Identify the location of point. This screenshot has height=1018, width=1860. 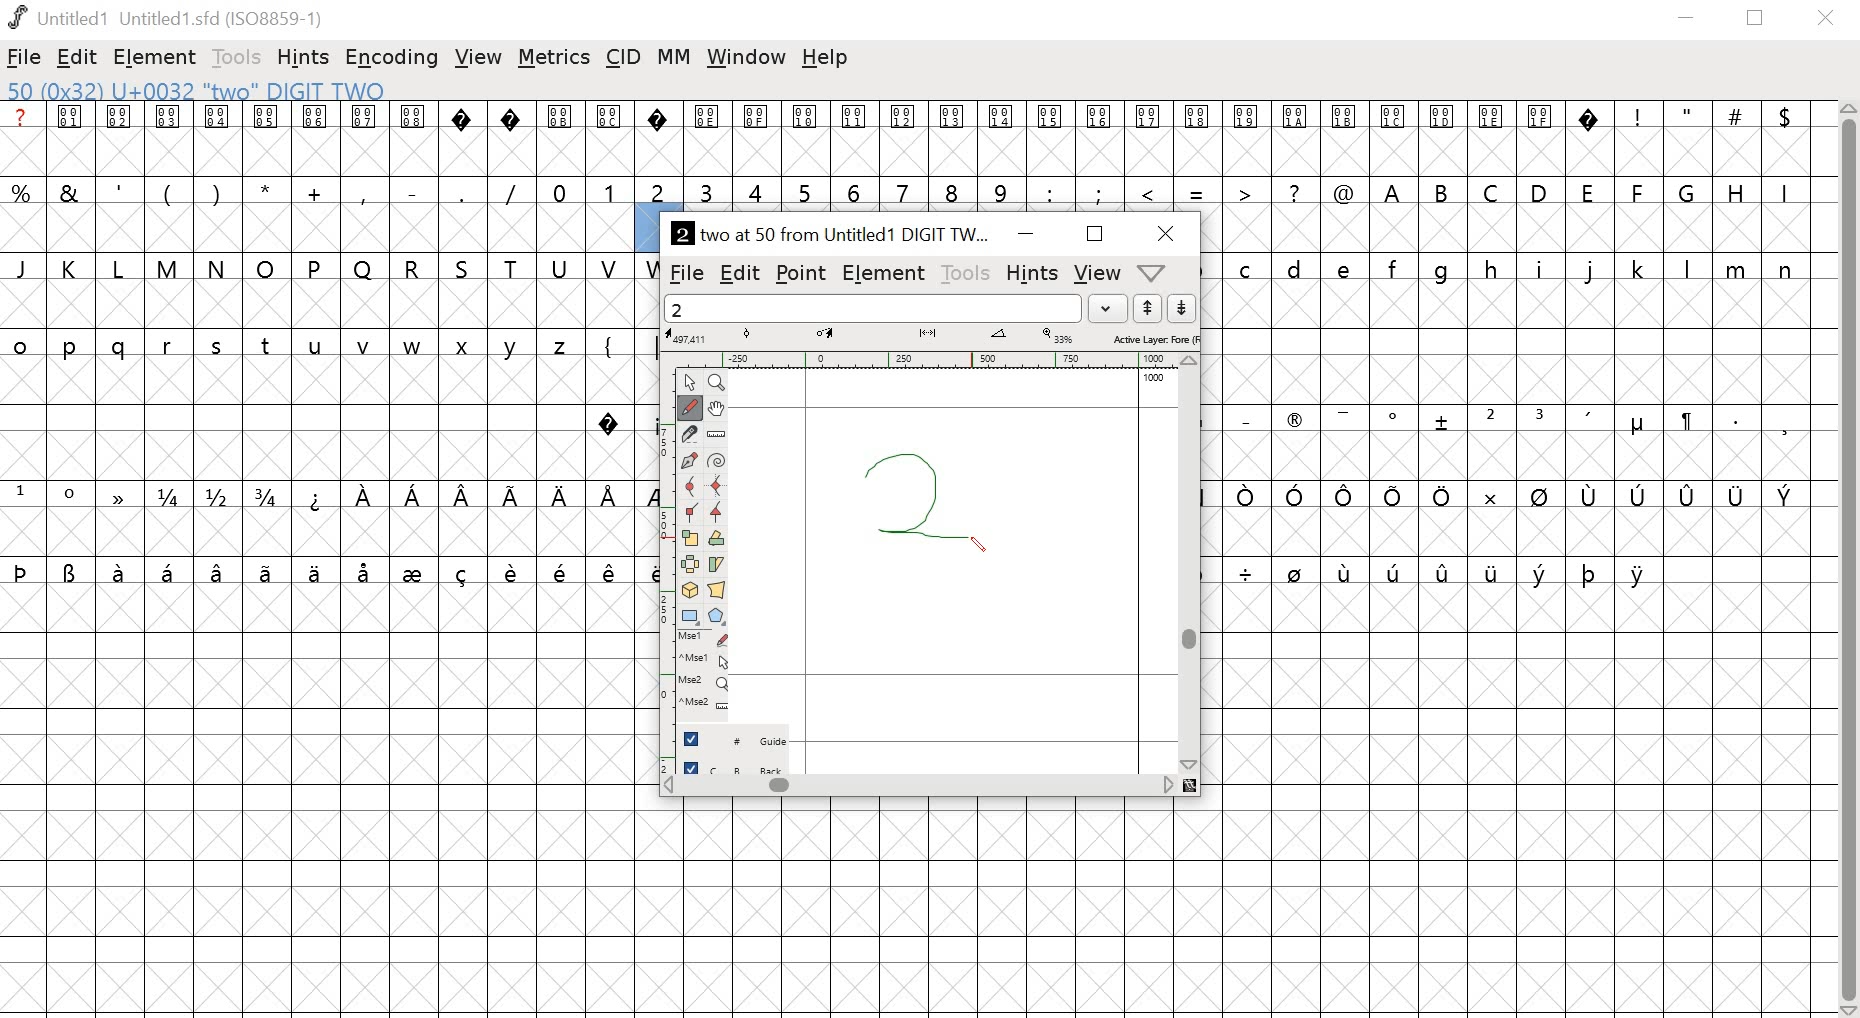
(800, 273).